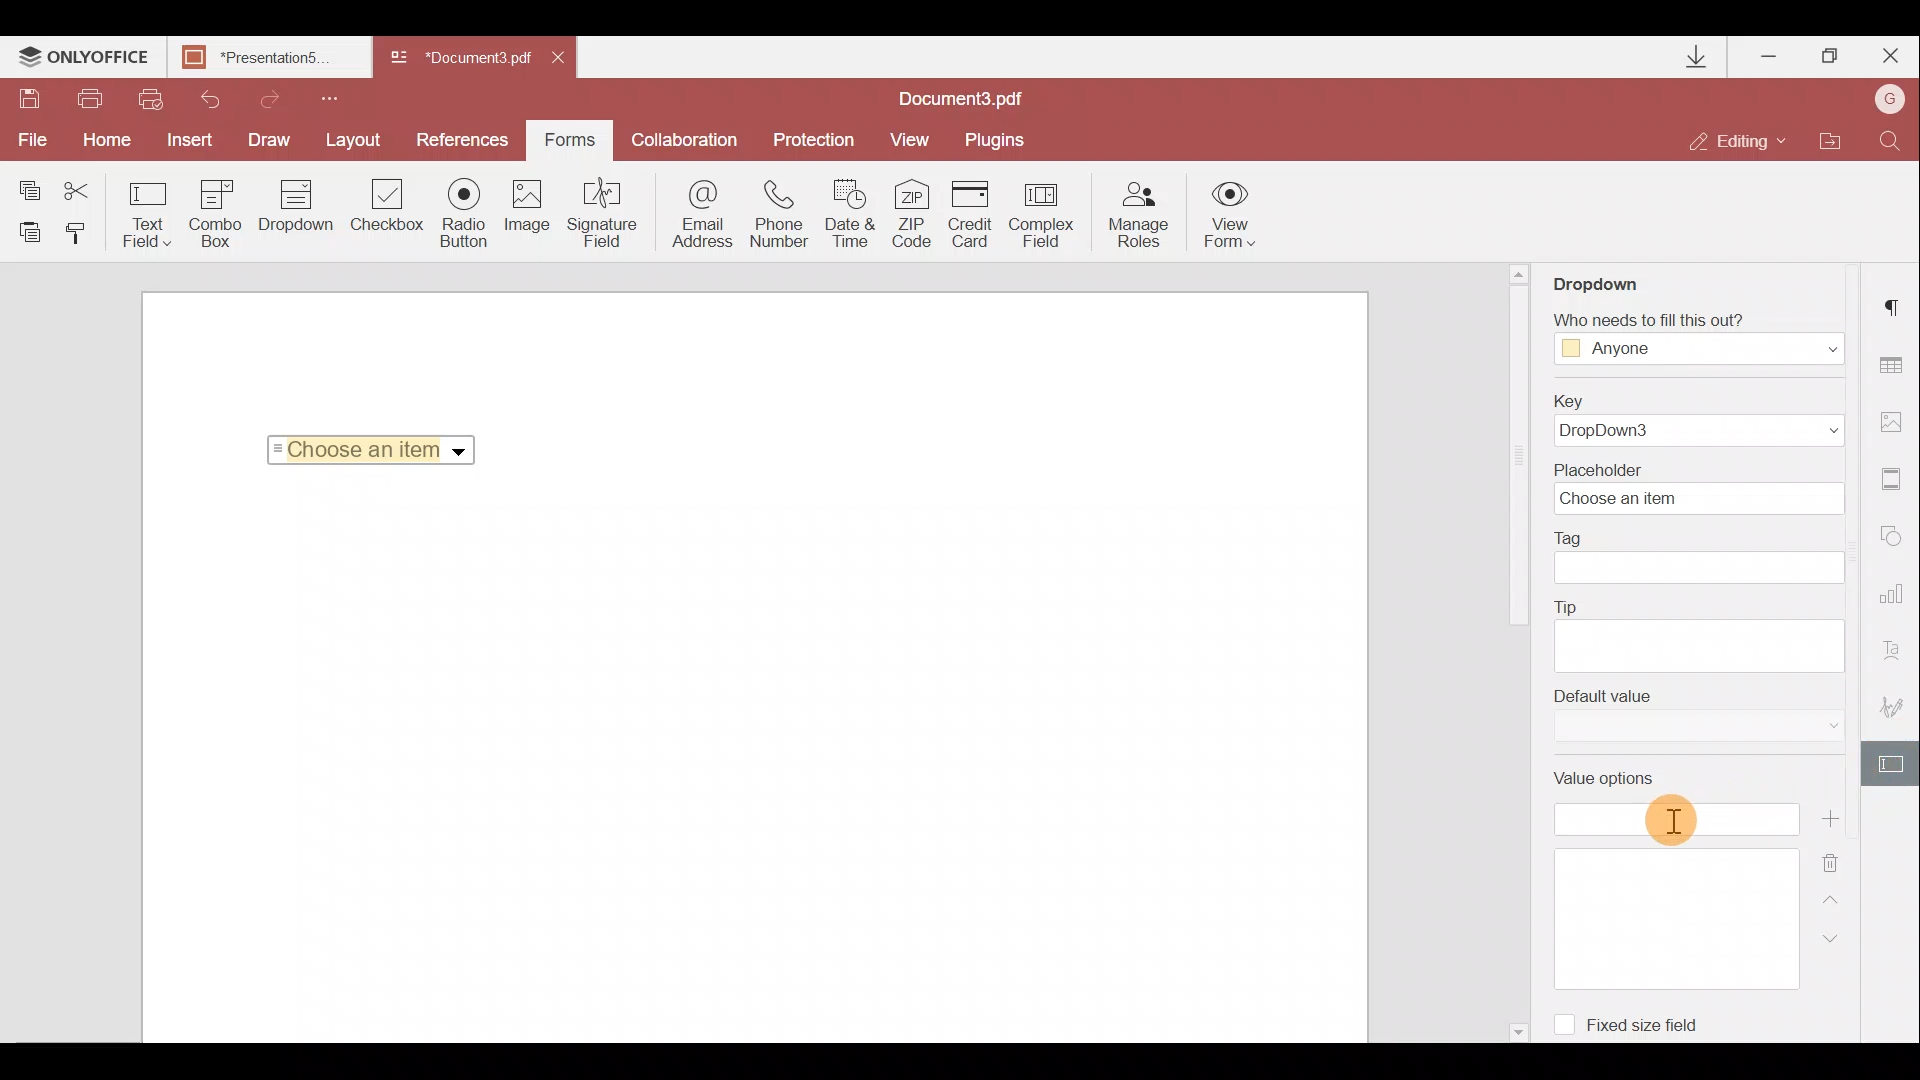 The image size is (1920, 1080). Describe the element at coordinates (194, 140) in the screenshot. I see `Insert` at that location.